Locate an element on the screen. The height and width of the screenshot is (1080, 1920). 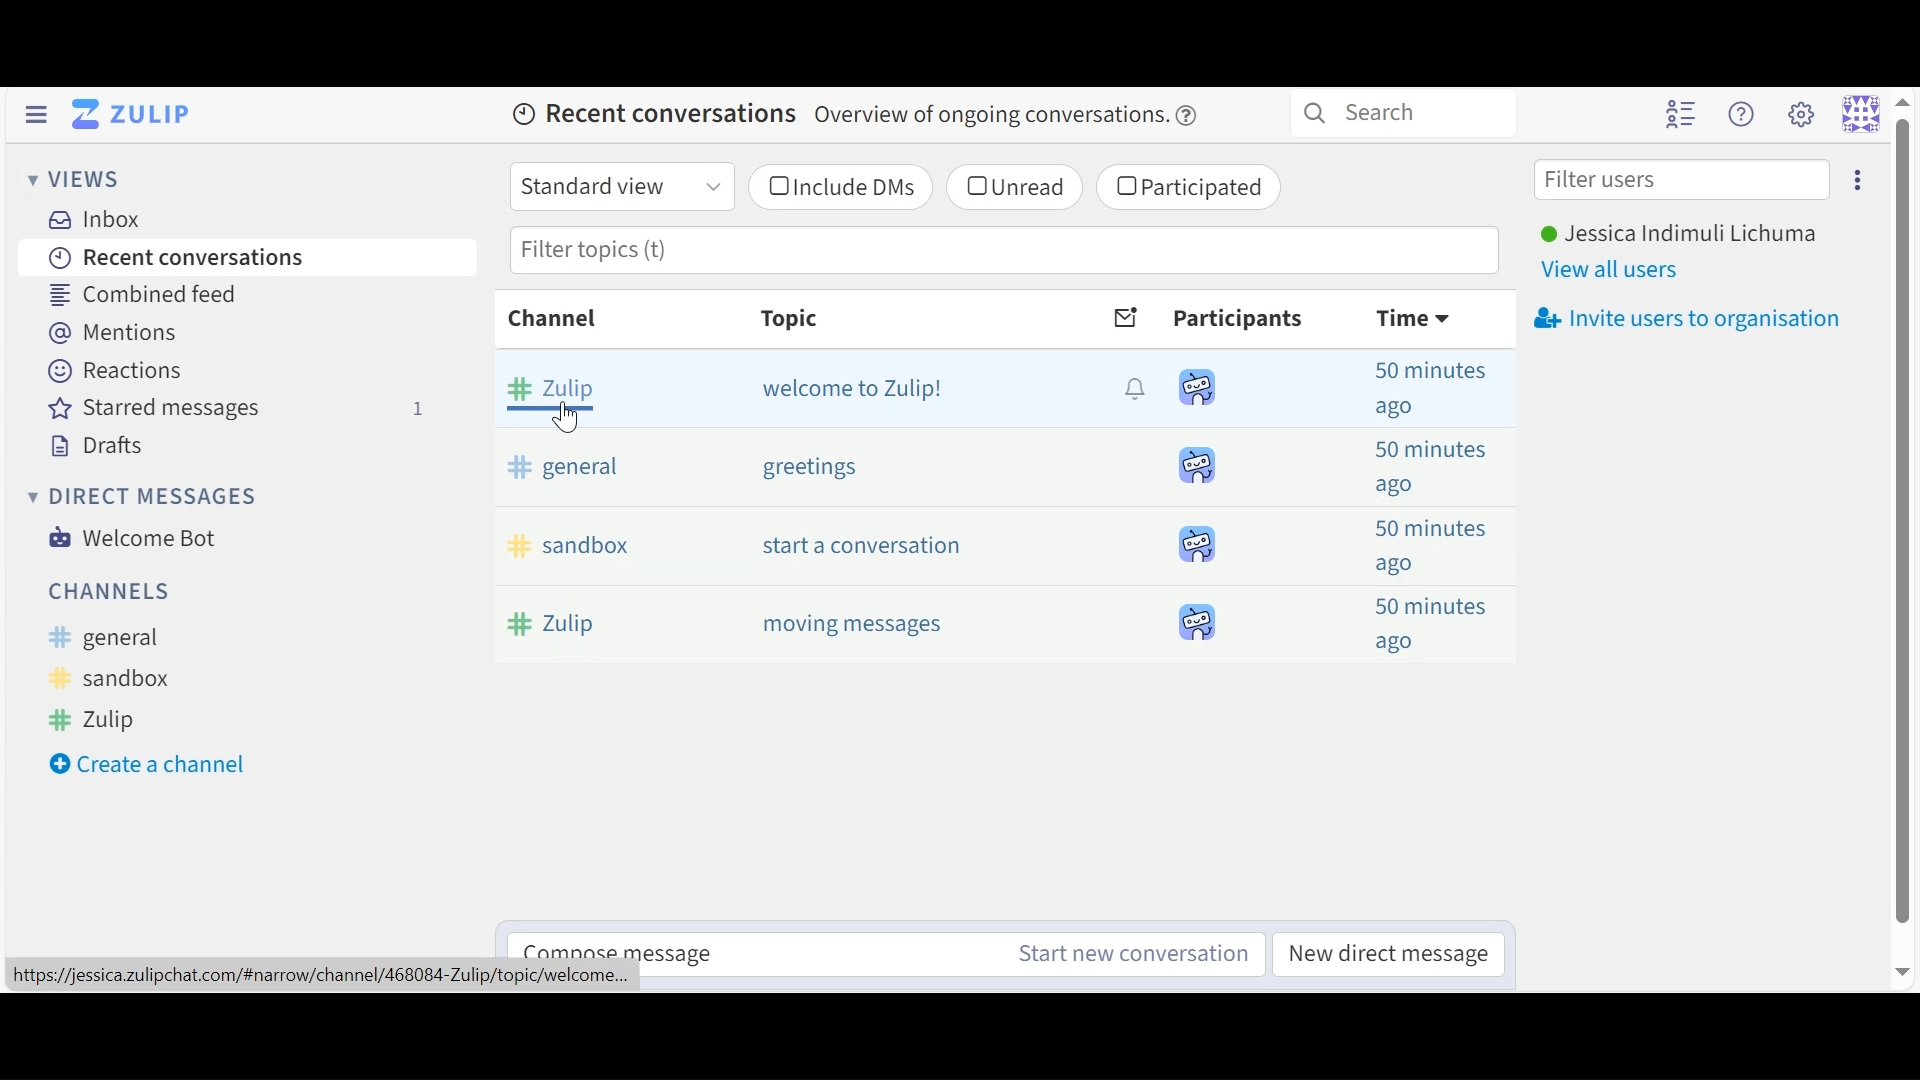
Hide user list is located at coordinates (1682, 111).